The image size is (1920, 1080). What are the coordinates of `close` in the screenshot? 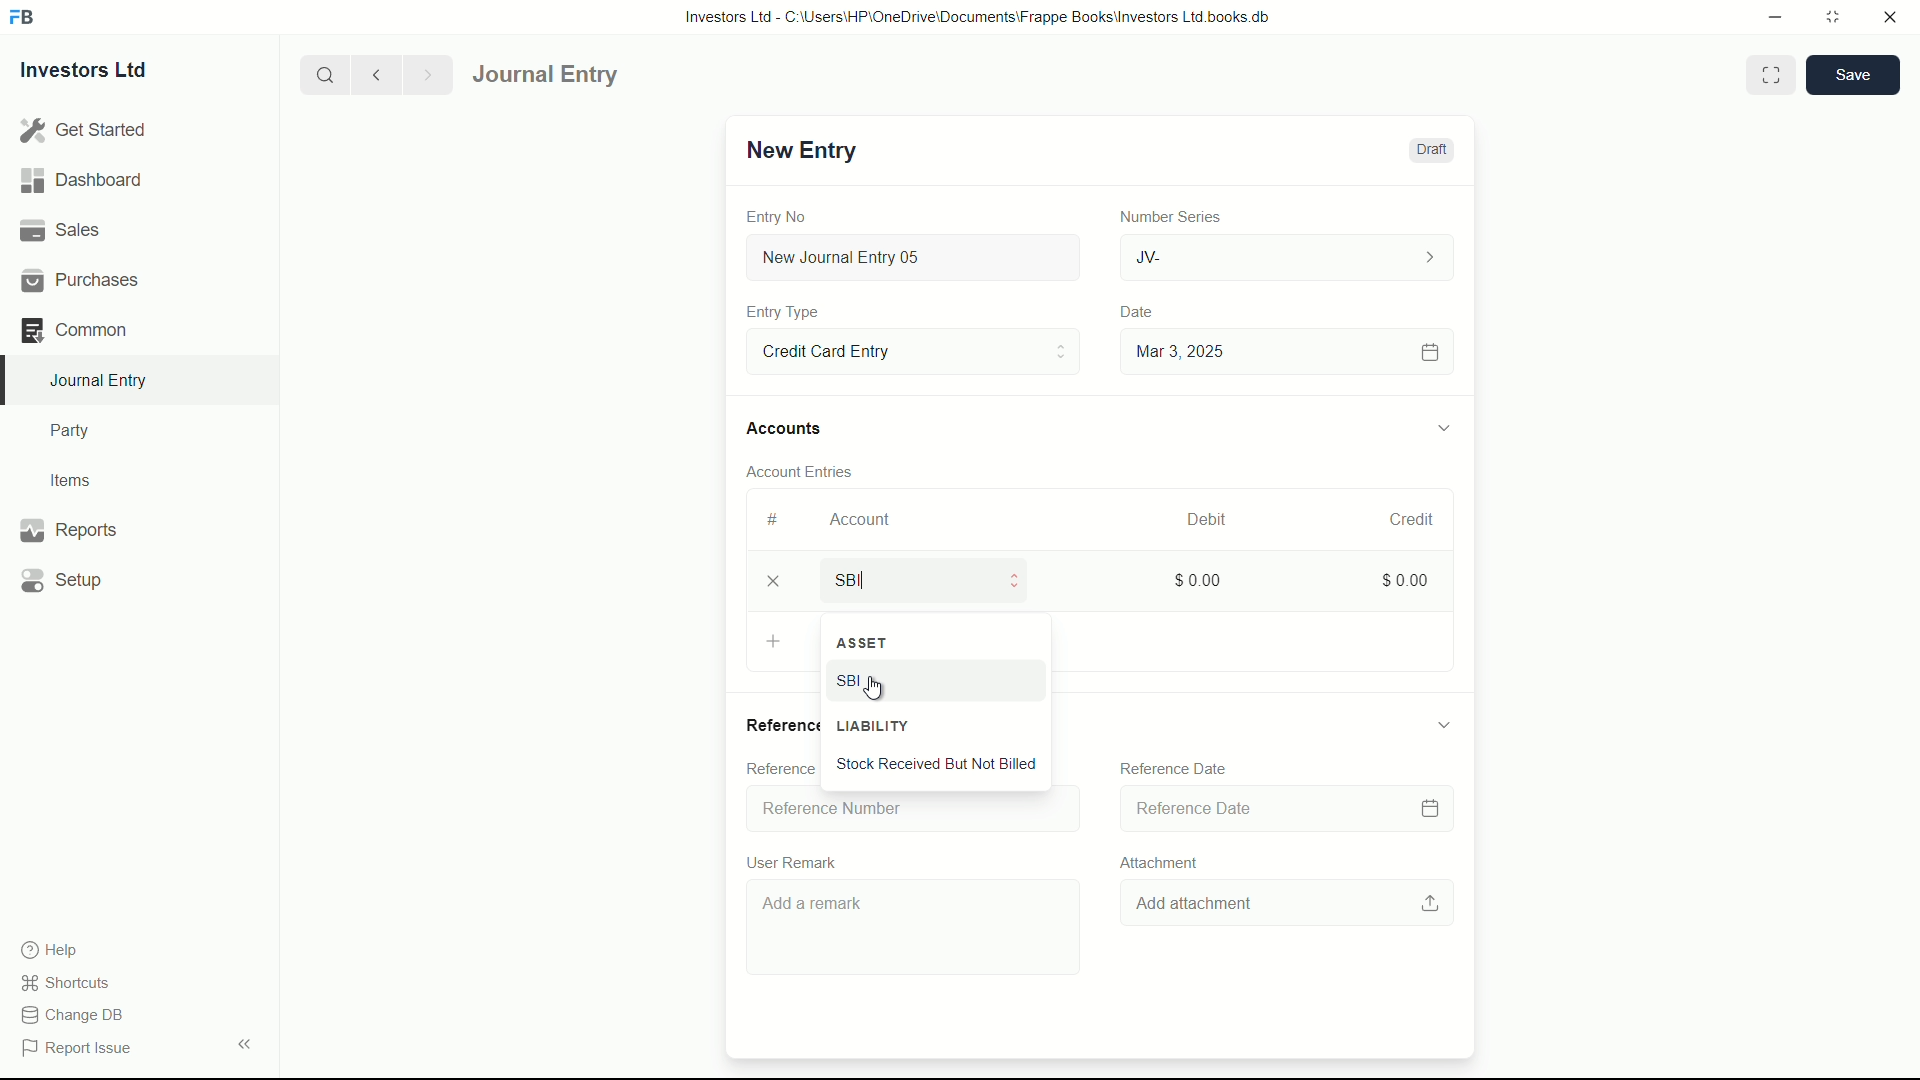 It's located at (1891, 18).